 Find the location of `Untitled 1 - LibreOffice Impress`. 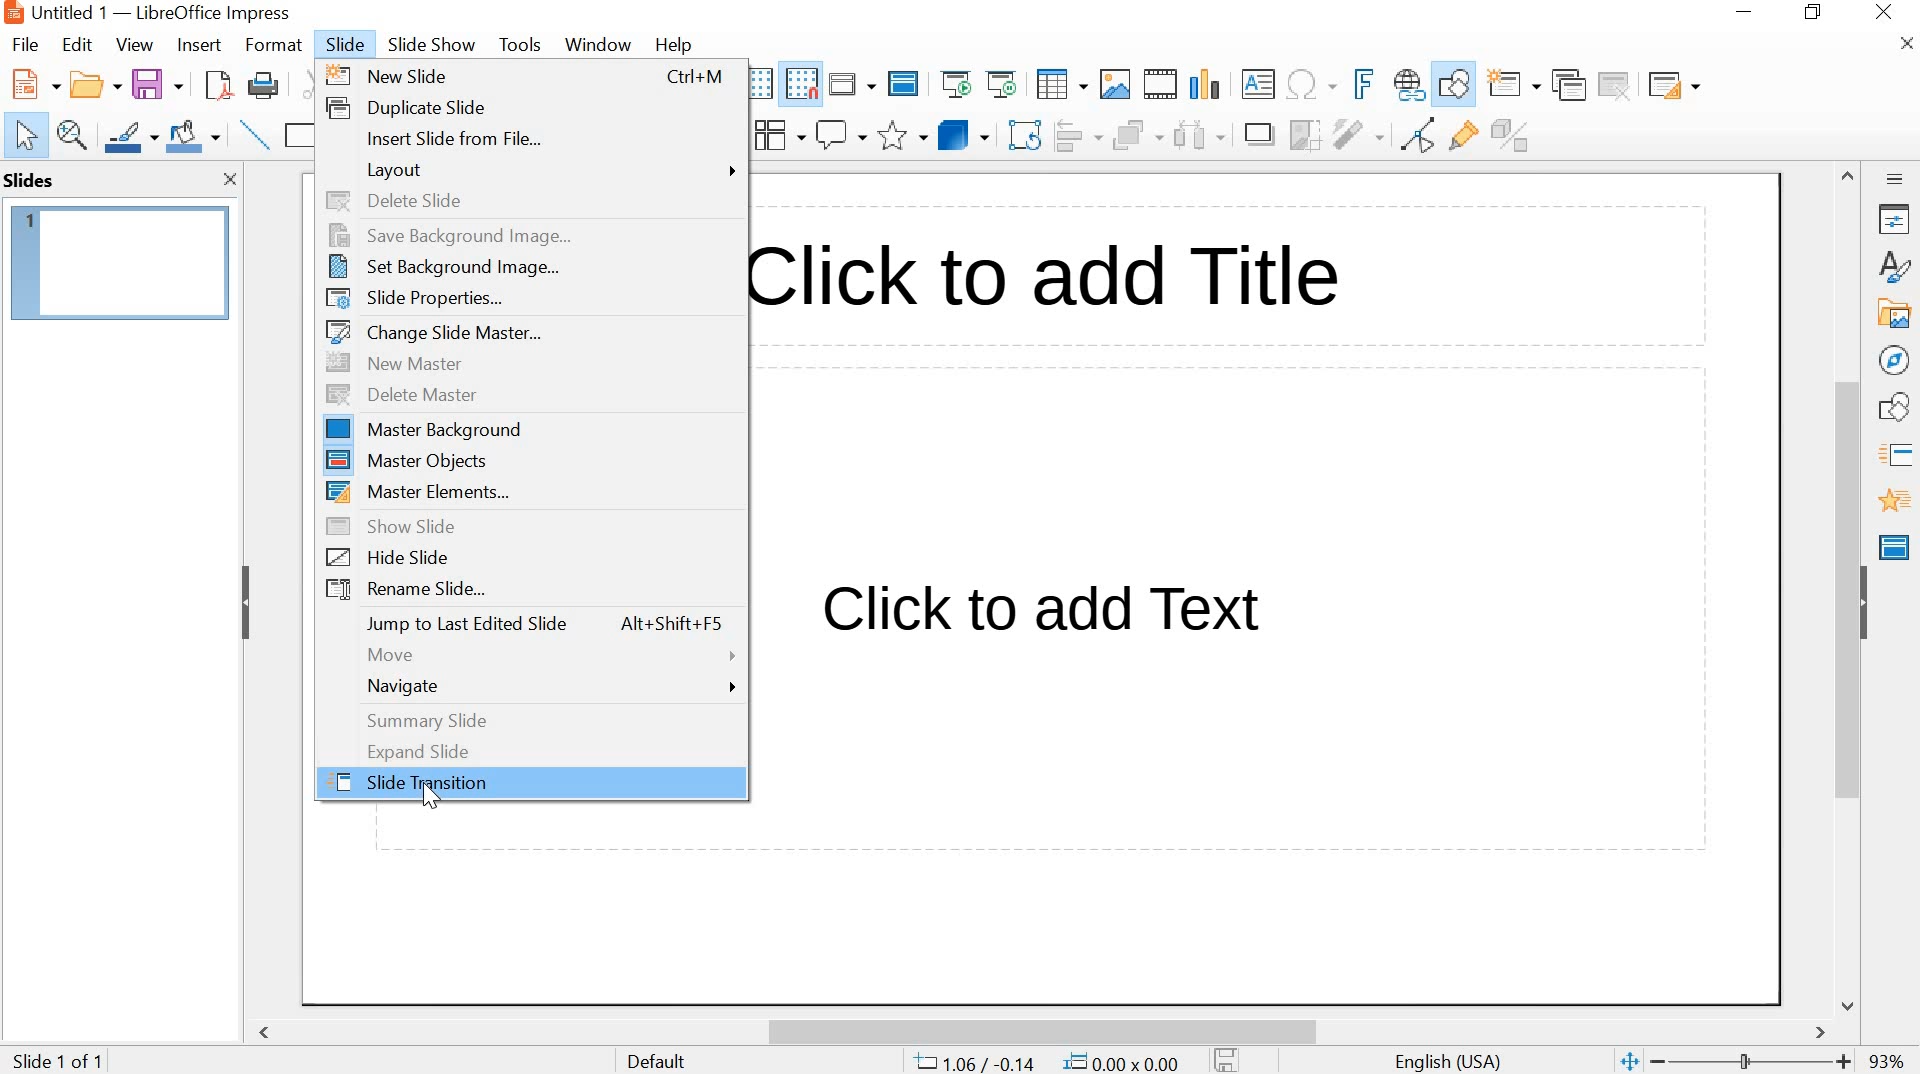

Untitled 1 - LibreOffice Impress is located at coordinates (145, 13).